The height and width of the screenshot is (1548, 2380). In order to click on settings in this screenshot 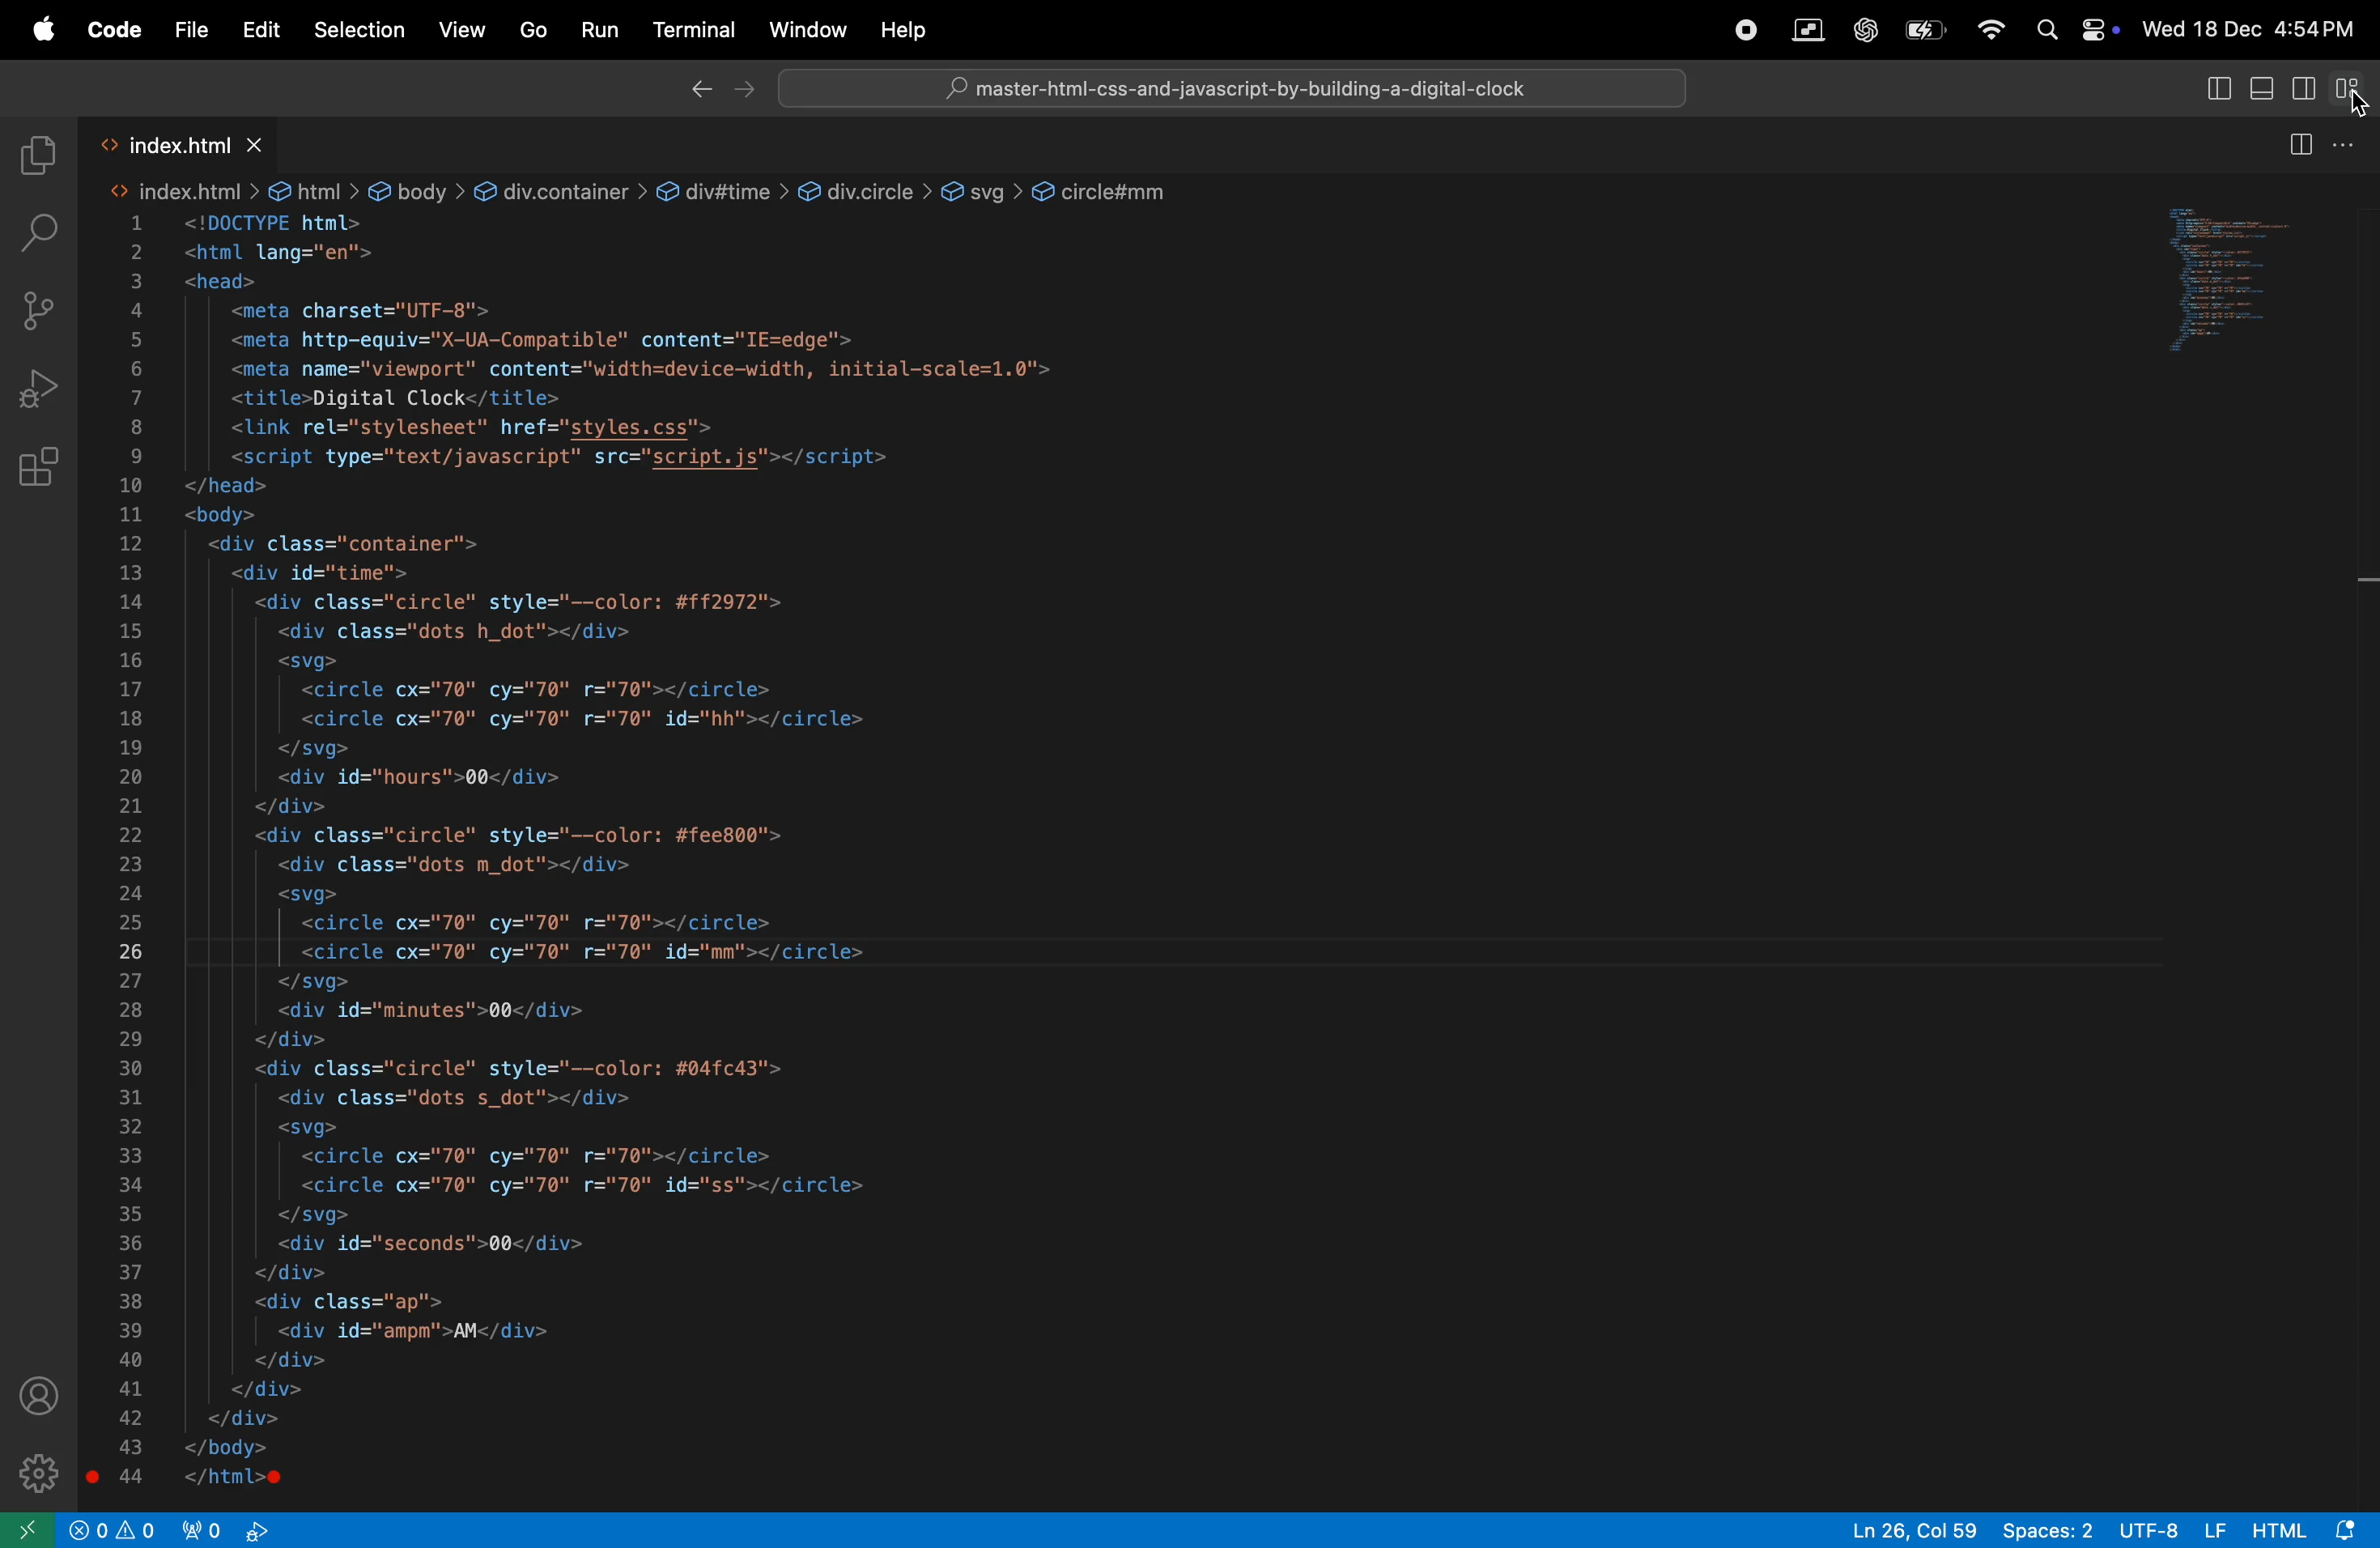, I will do `click(36, 1476)`.